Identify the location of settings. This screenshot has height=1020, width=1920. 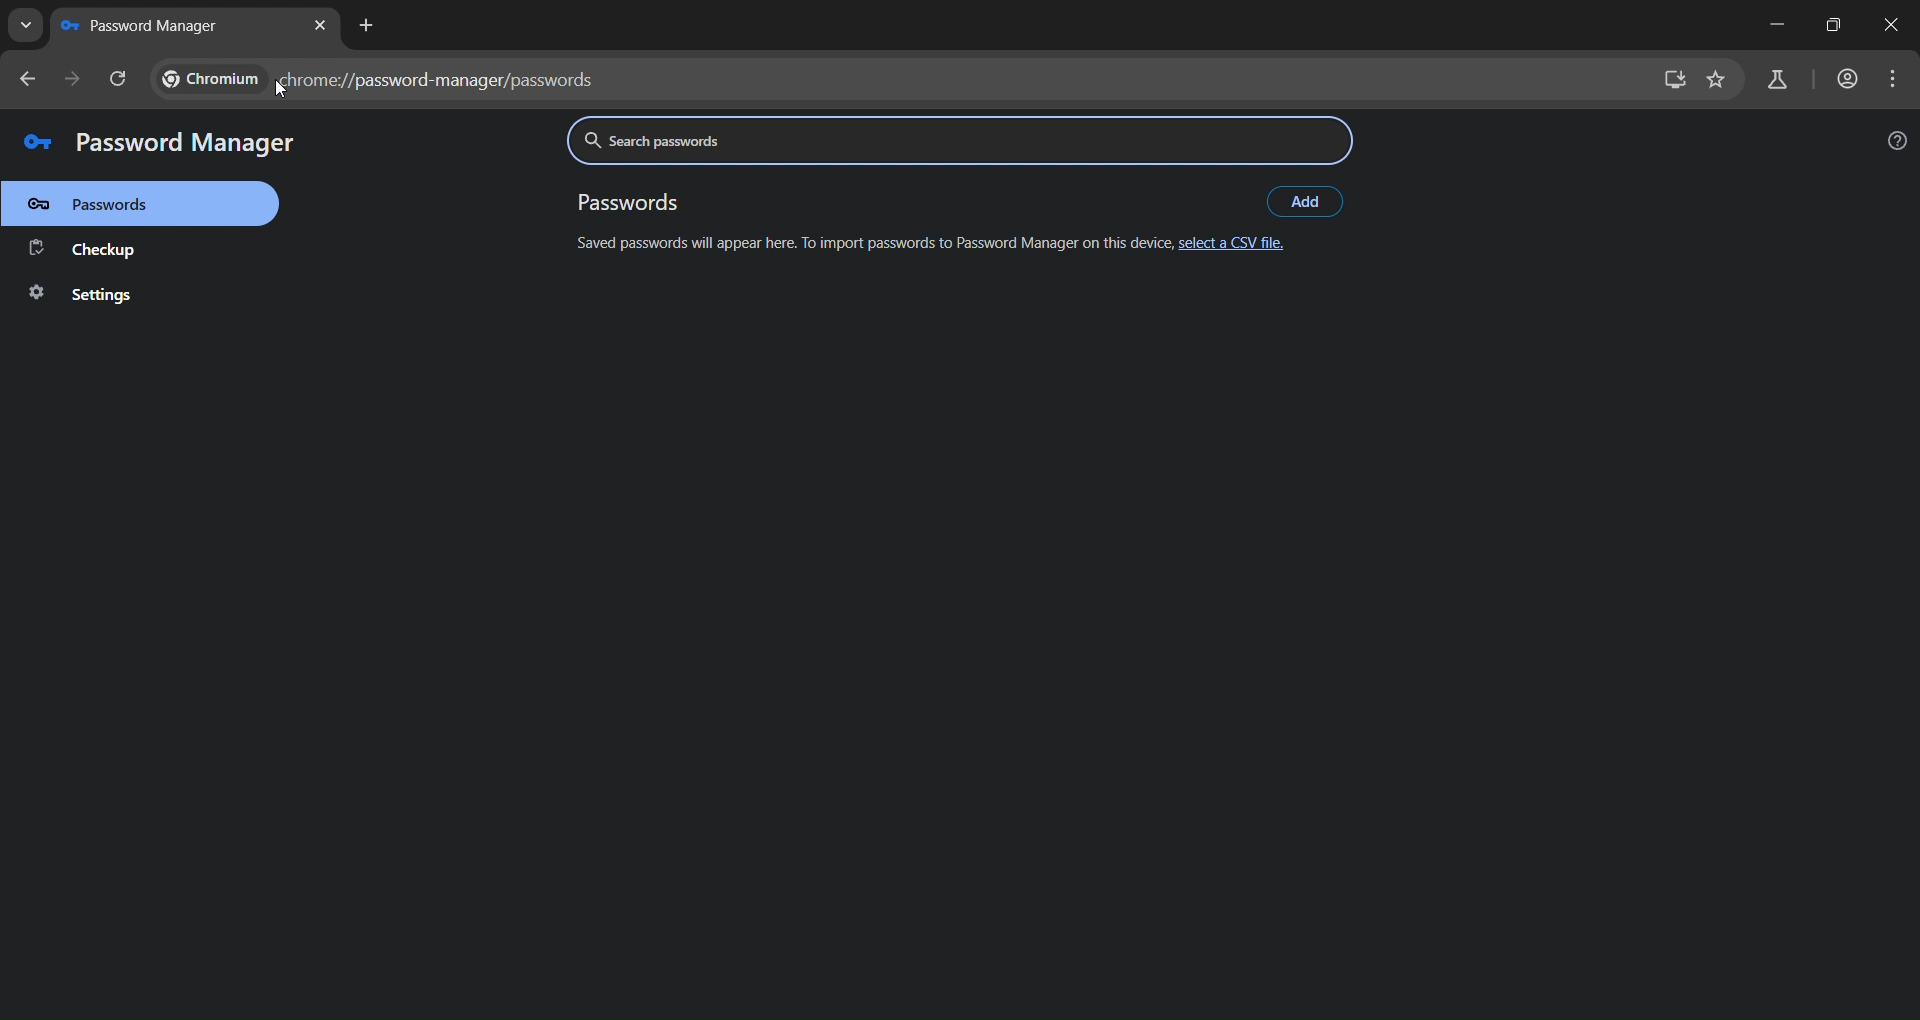
(101, 295).